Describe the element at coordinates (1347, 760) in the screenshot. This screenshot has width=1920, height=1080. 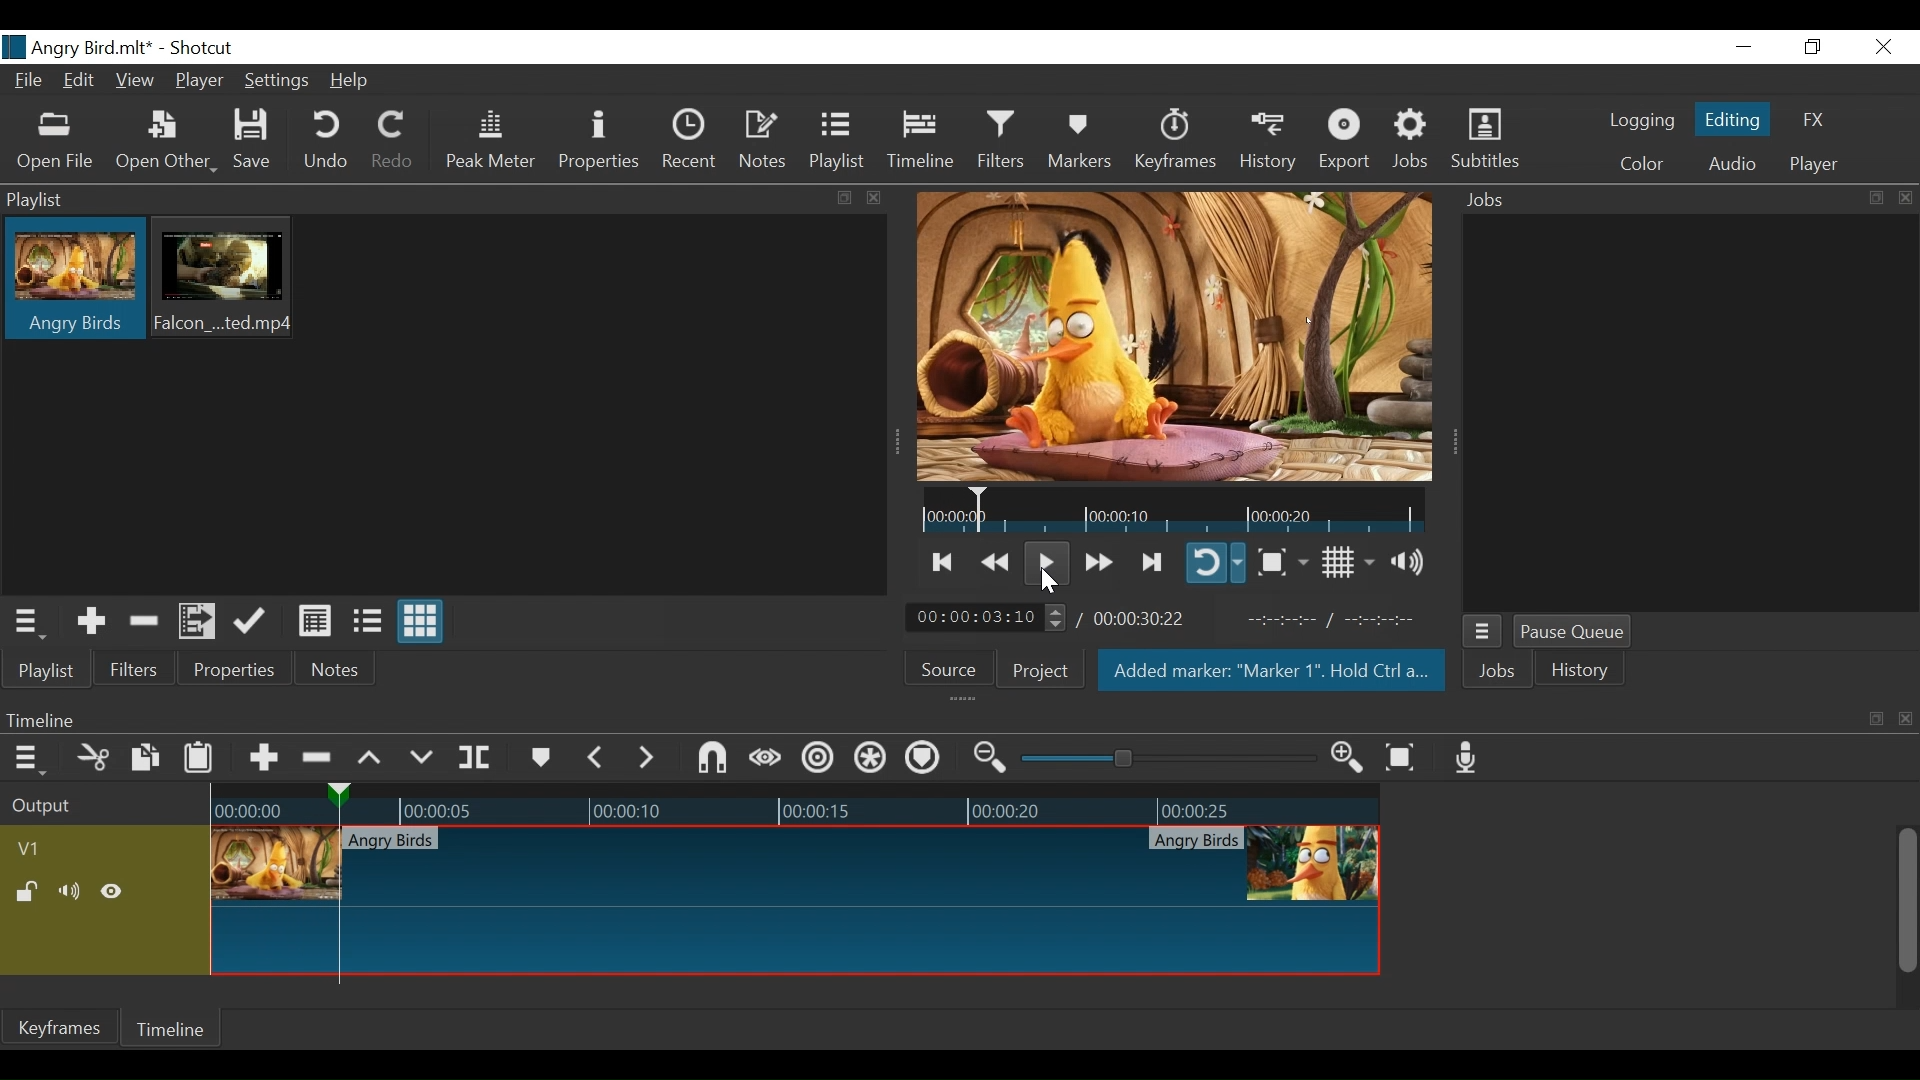
I see `Zoom timeline in` at that location.